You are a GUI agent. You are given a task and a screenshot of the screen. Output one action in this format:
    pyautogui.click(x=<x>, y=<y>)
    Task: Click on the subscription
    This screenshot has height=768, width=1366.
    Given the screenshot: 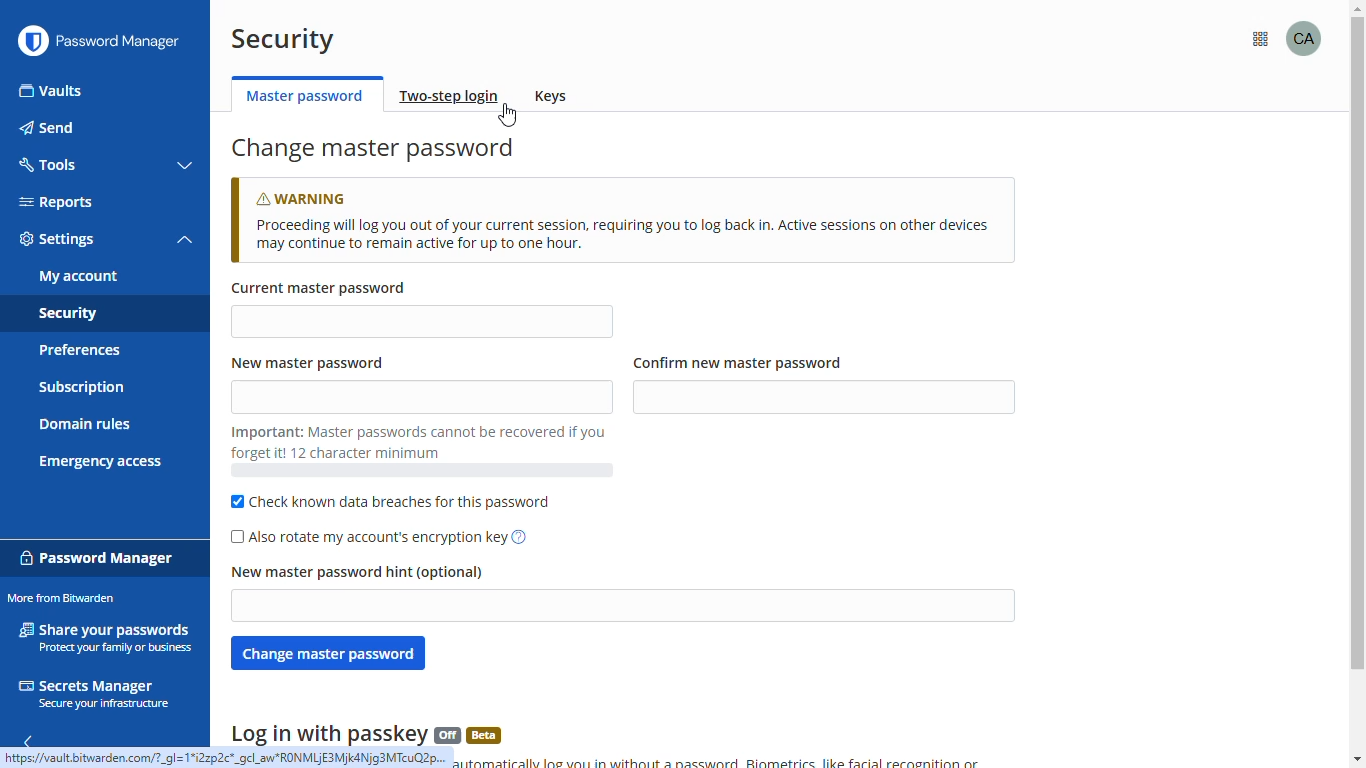 What is the action you would take?
    pyautogui.click(x=82, y=388)
    